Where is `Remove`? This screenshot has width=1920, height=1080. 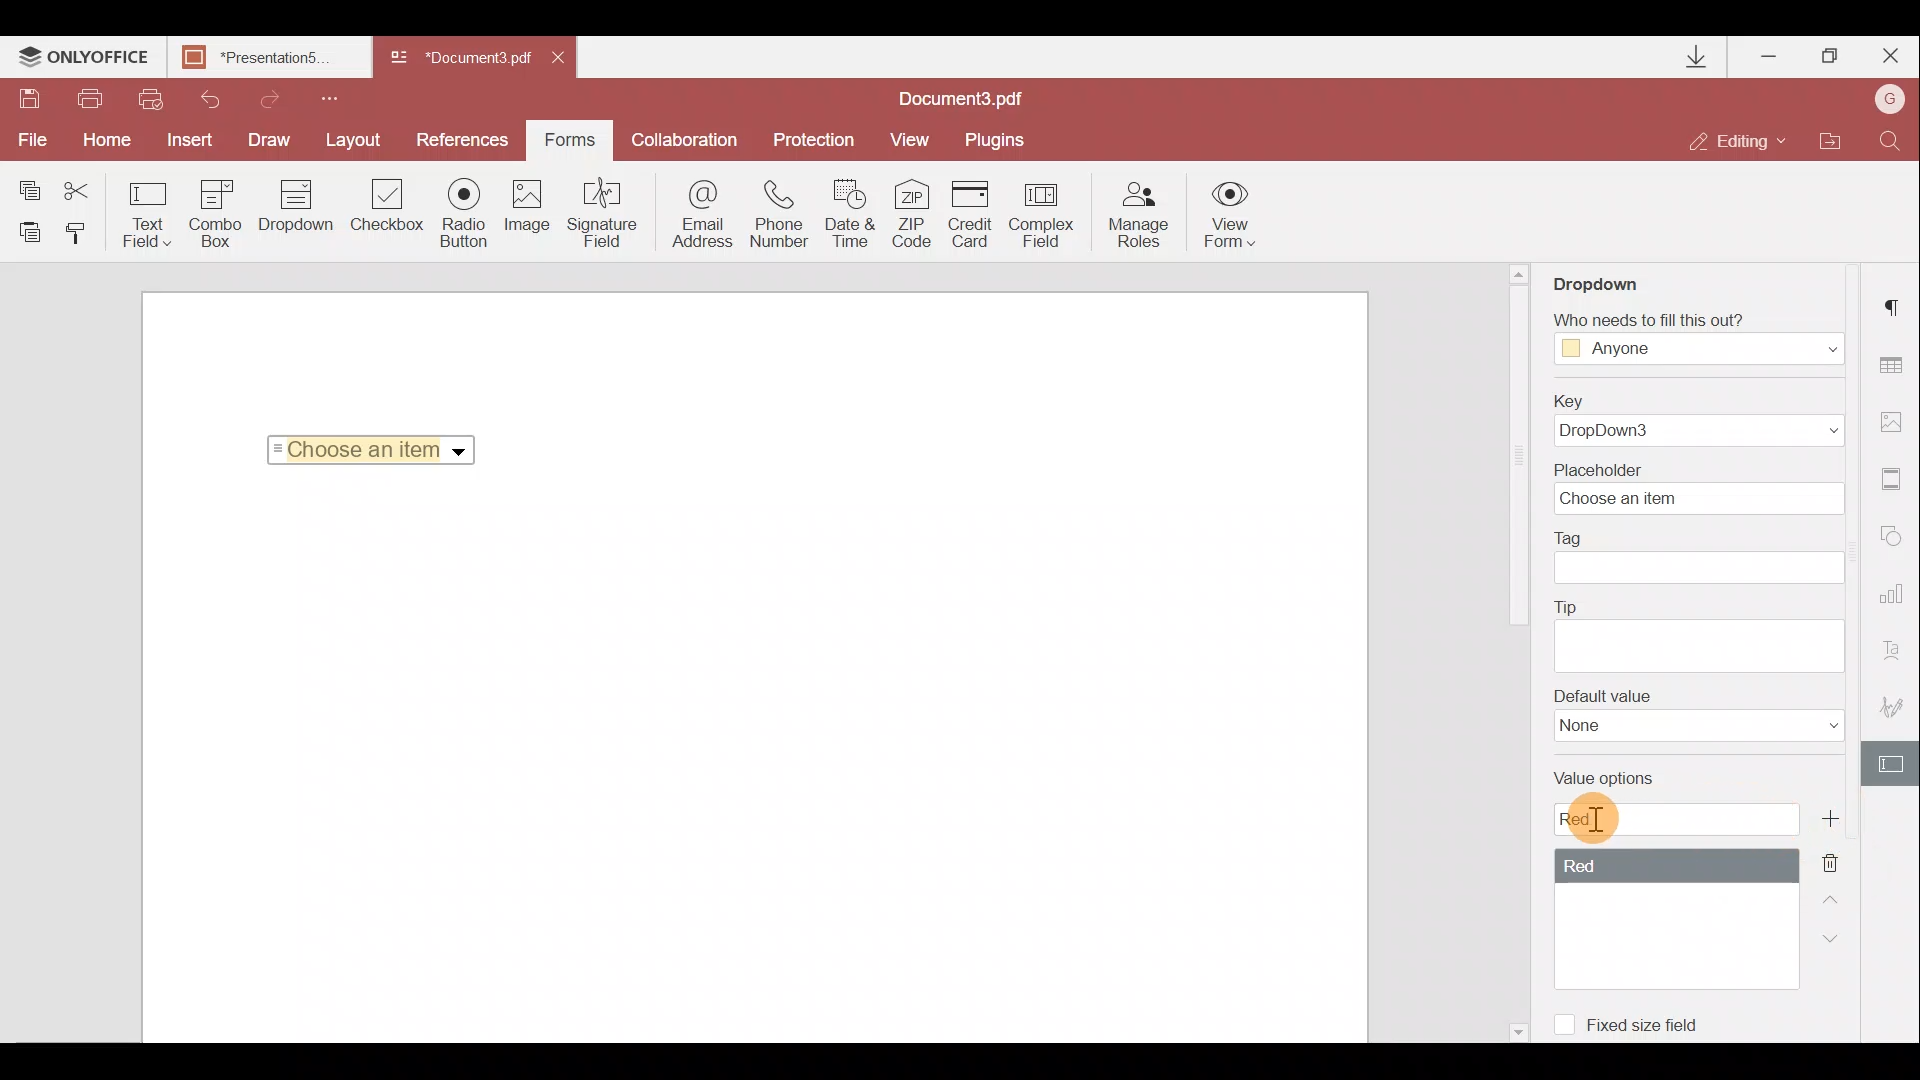
Remove is located at coordinates (1835, 857).